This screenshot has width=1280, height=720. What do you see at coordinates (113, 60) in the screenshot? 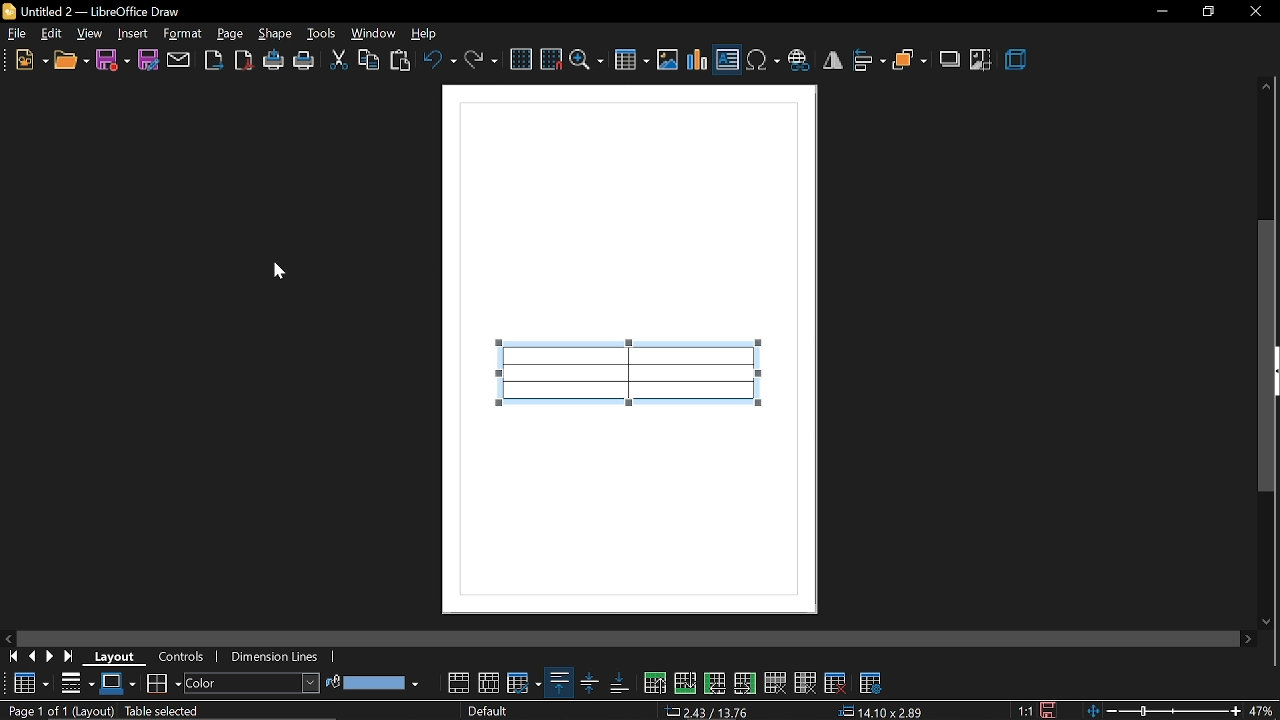
I see `save` at bounding box center [113, 60].